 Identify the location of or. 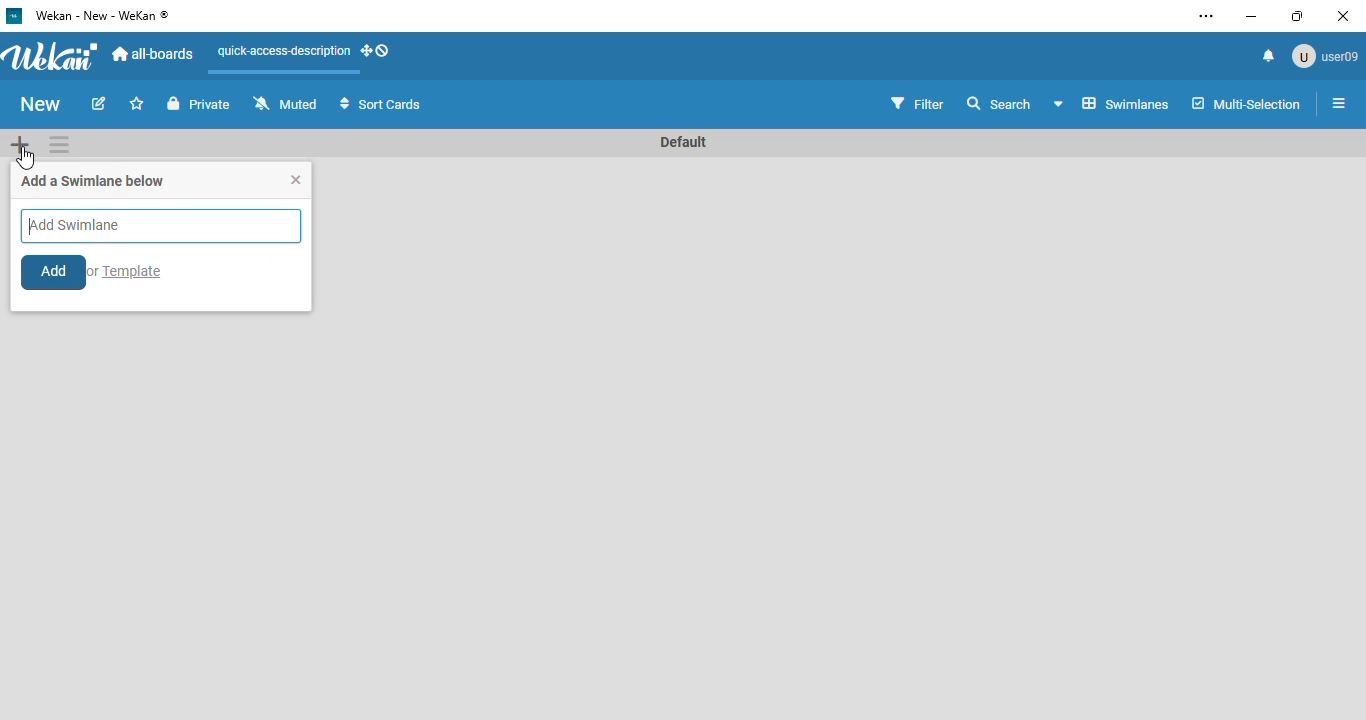
(95, 272).